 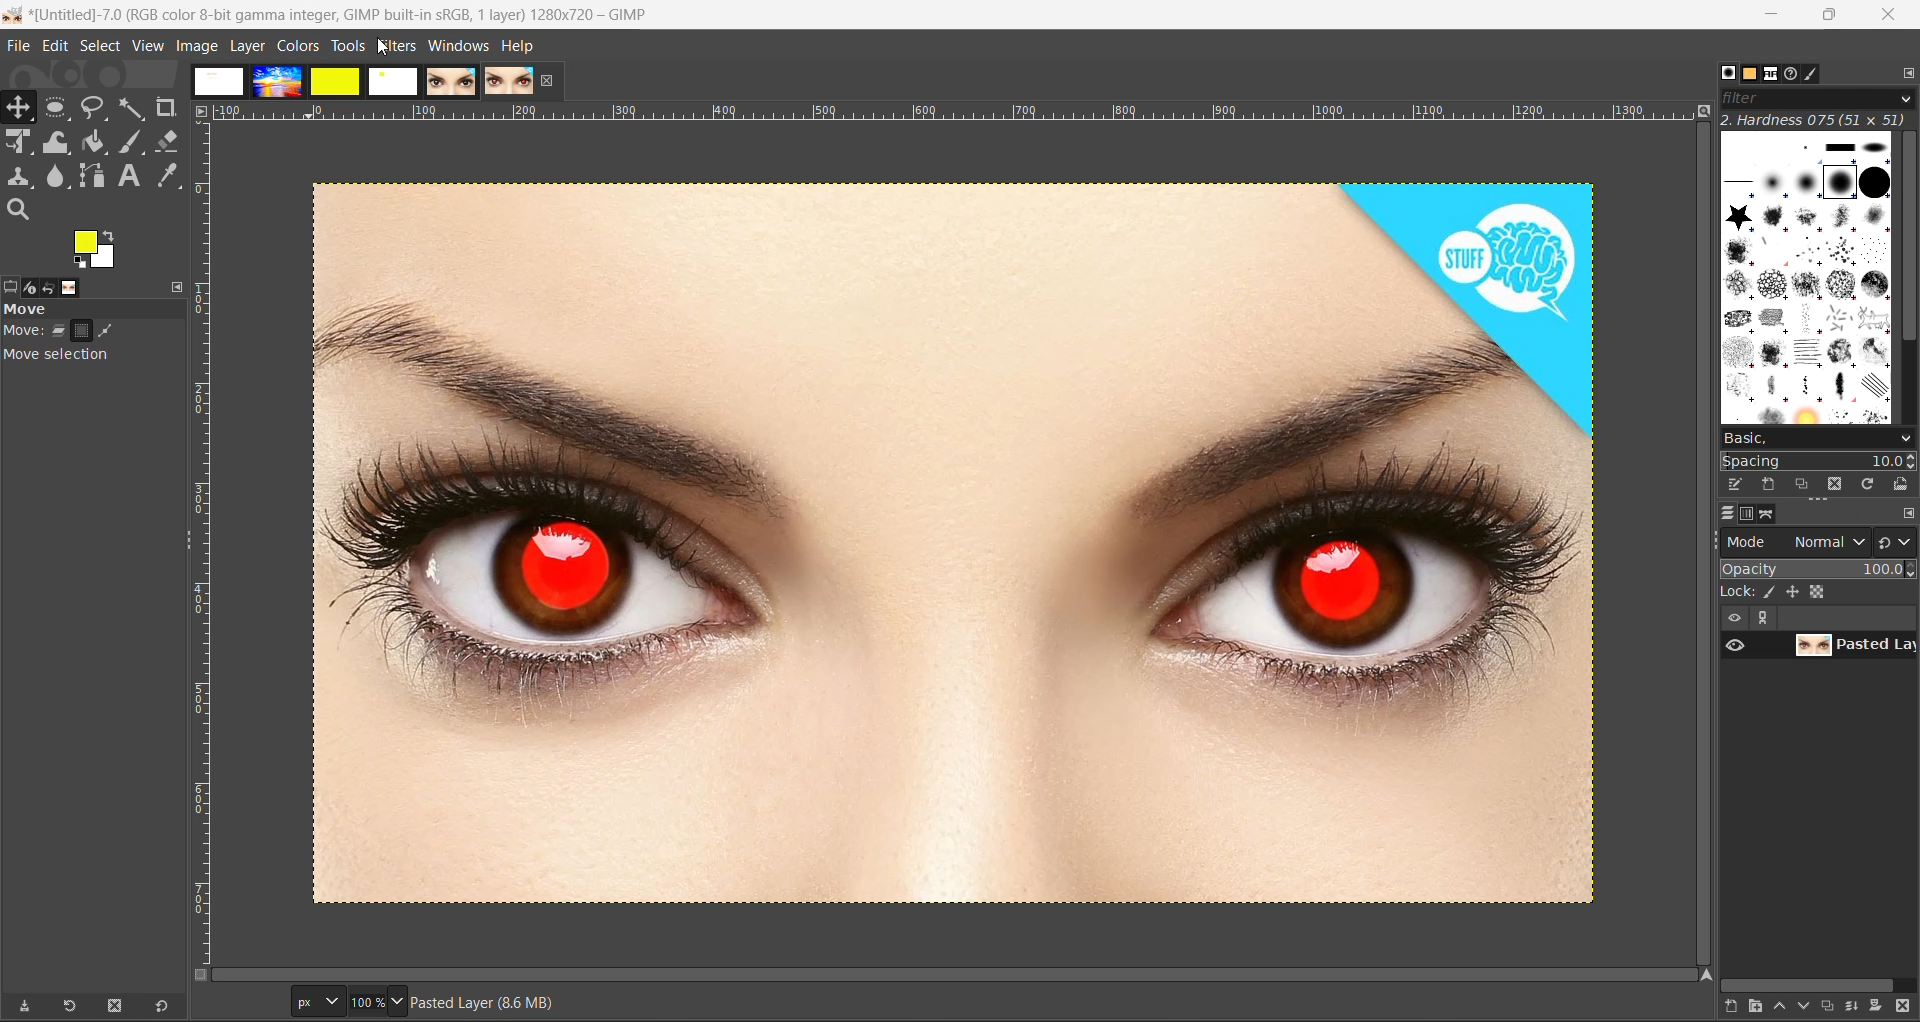 I want to click on layer, so click(x=1719, y=515).